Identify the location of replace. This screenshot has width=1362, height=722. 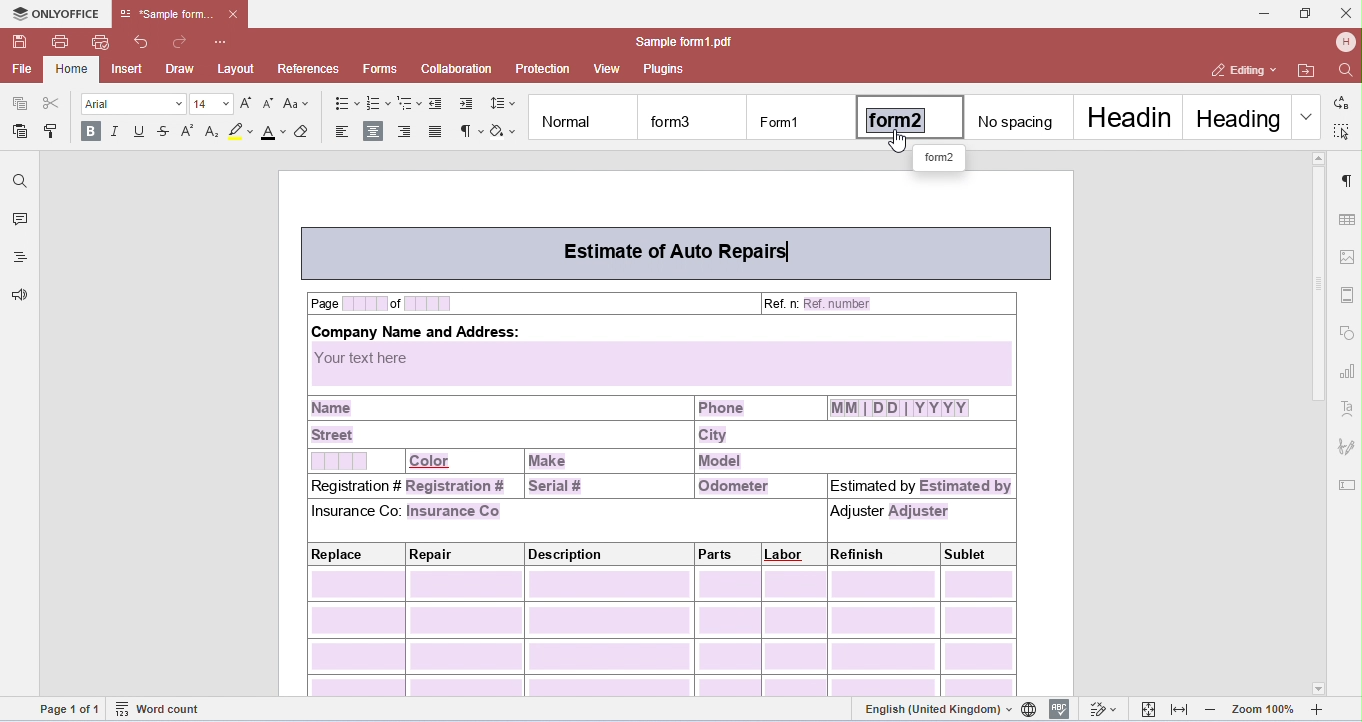
(1340, 100).